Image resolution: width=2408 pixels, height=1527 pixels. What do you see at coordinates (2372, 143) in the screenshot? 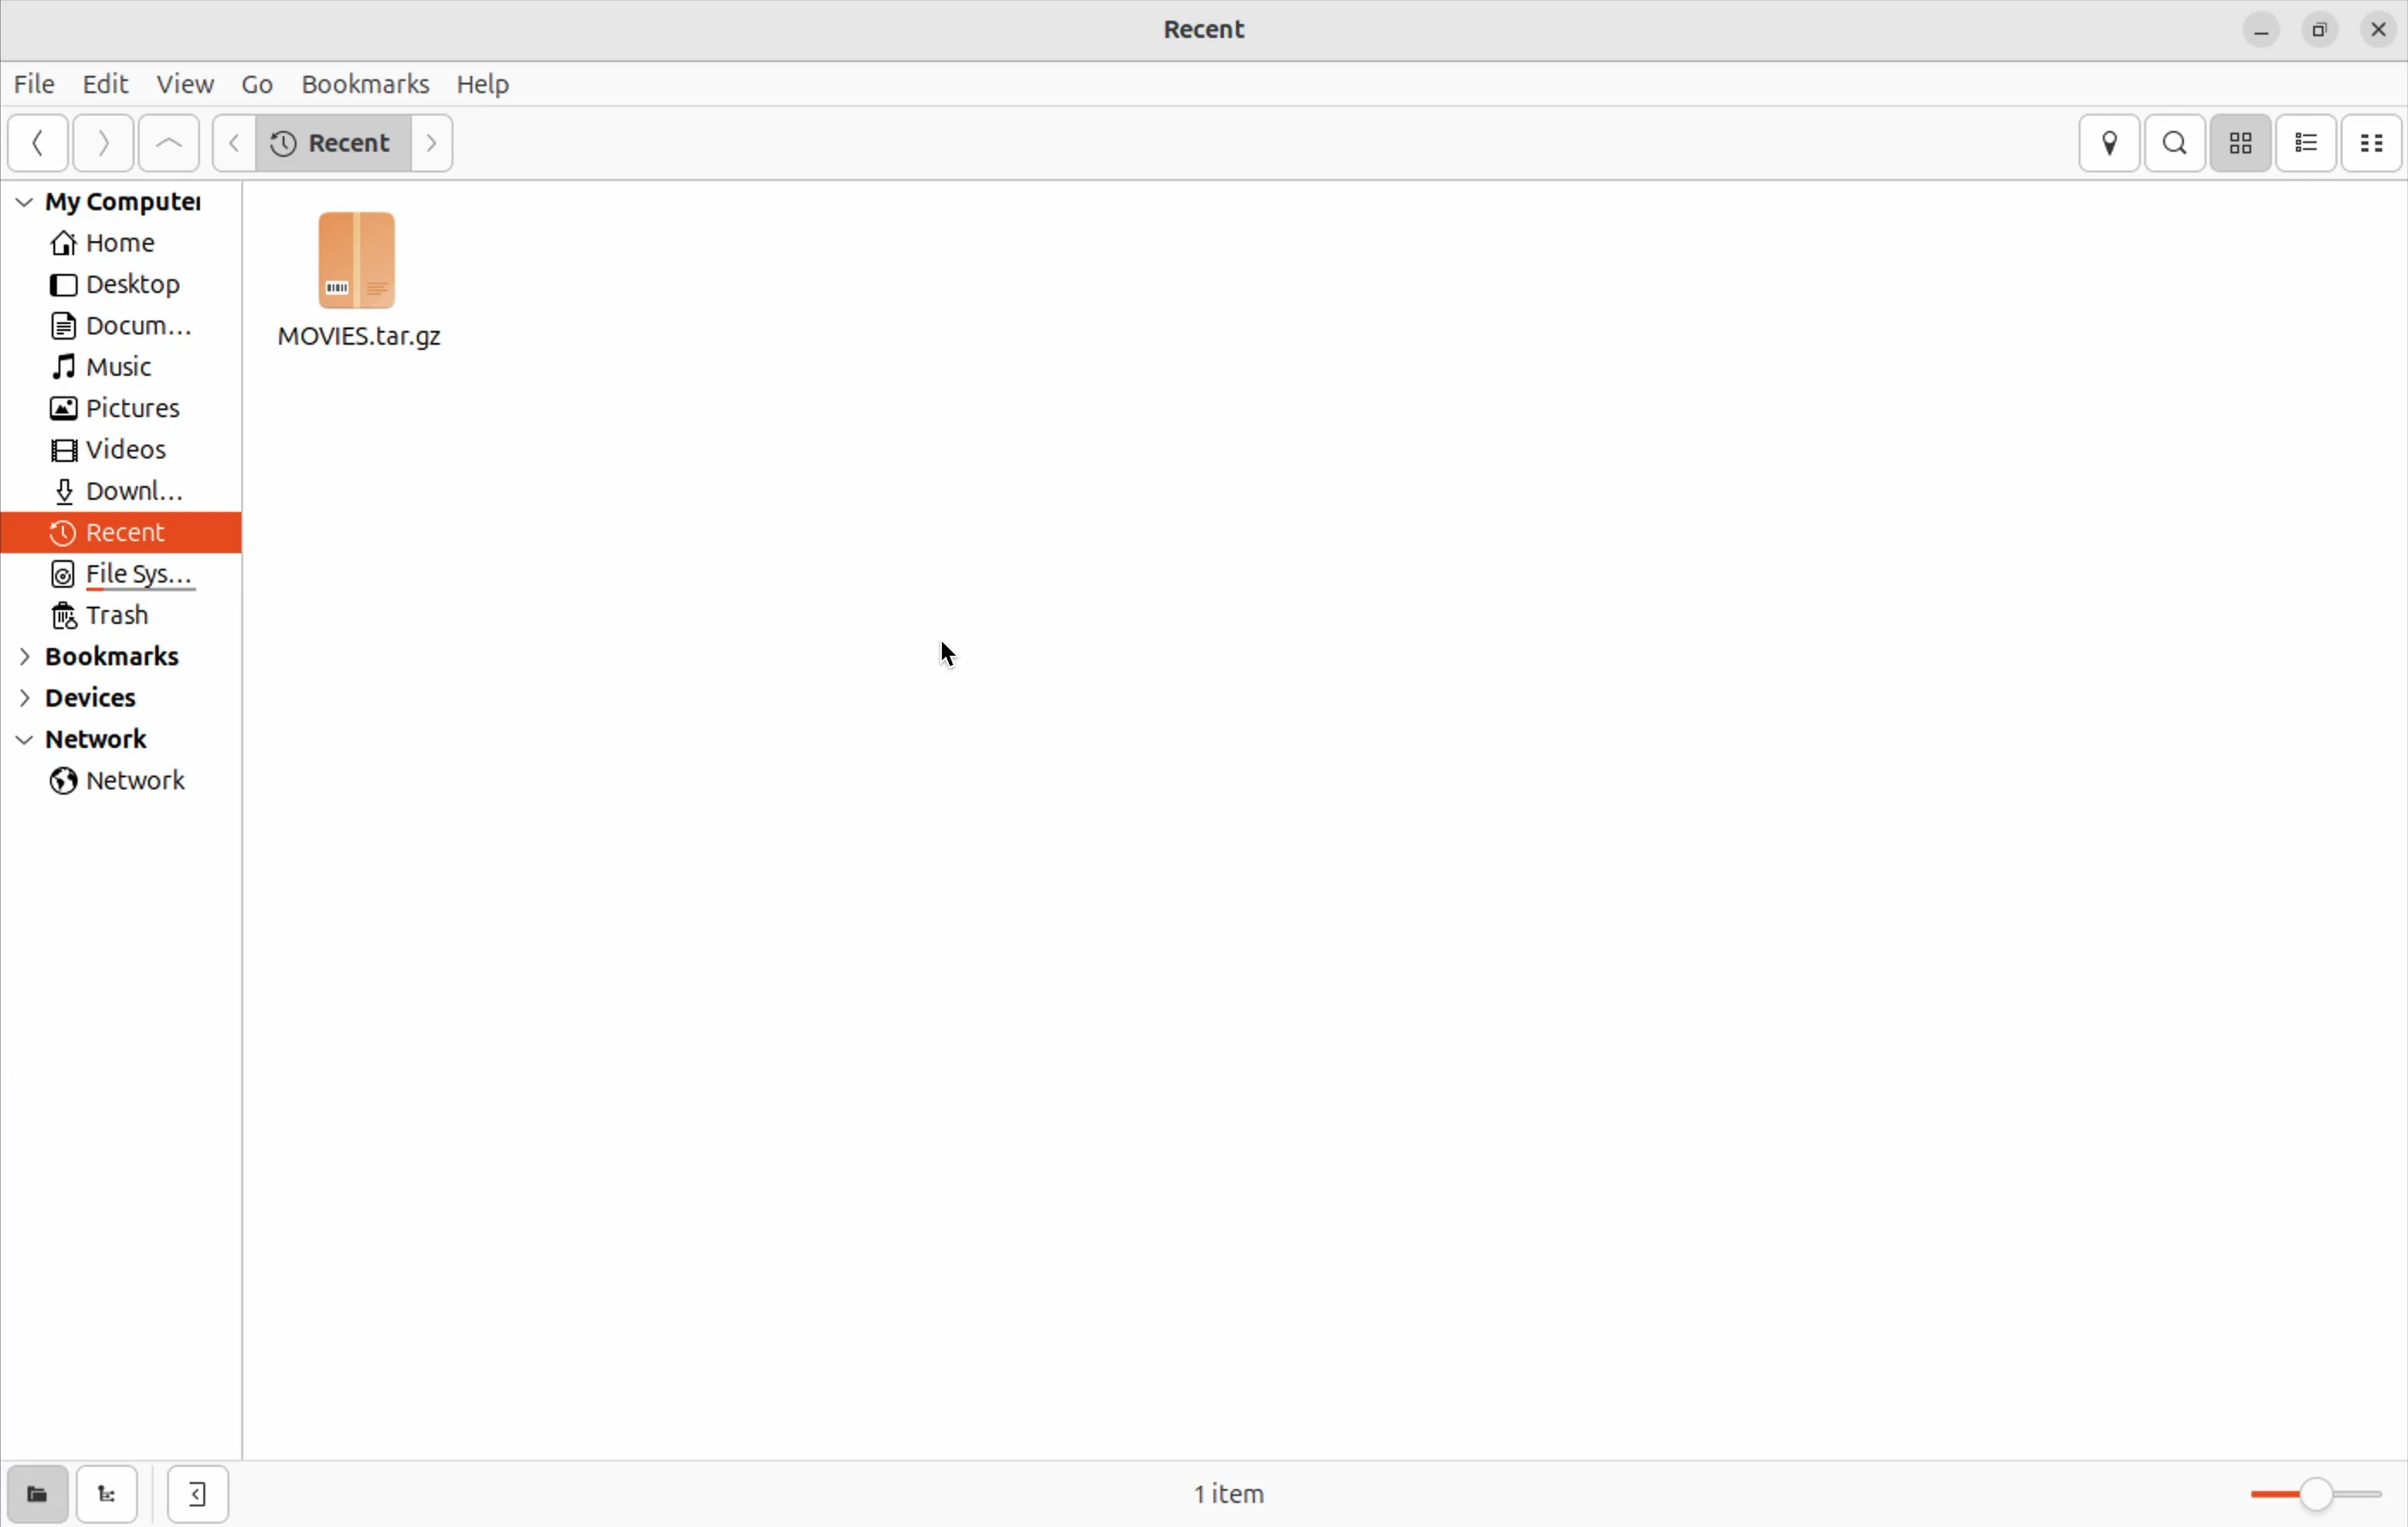
I see `compact view` at bounding box center [2372, 143].